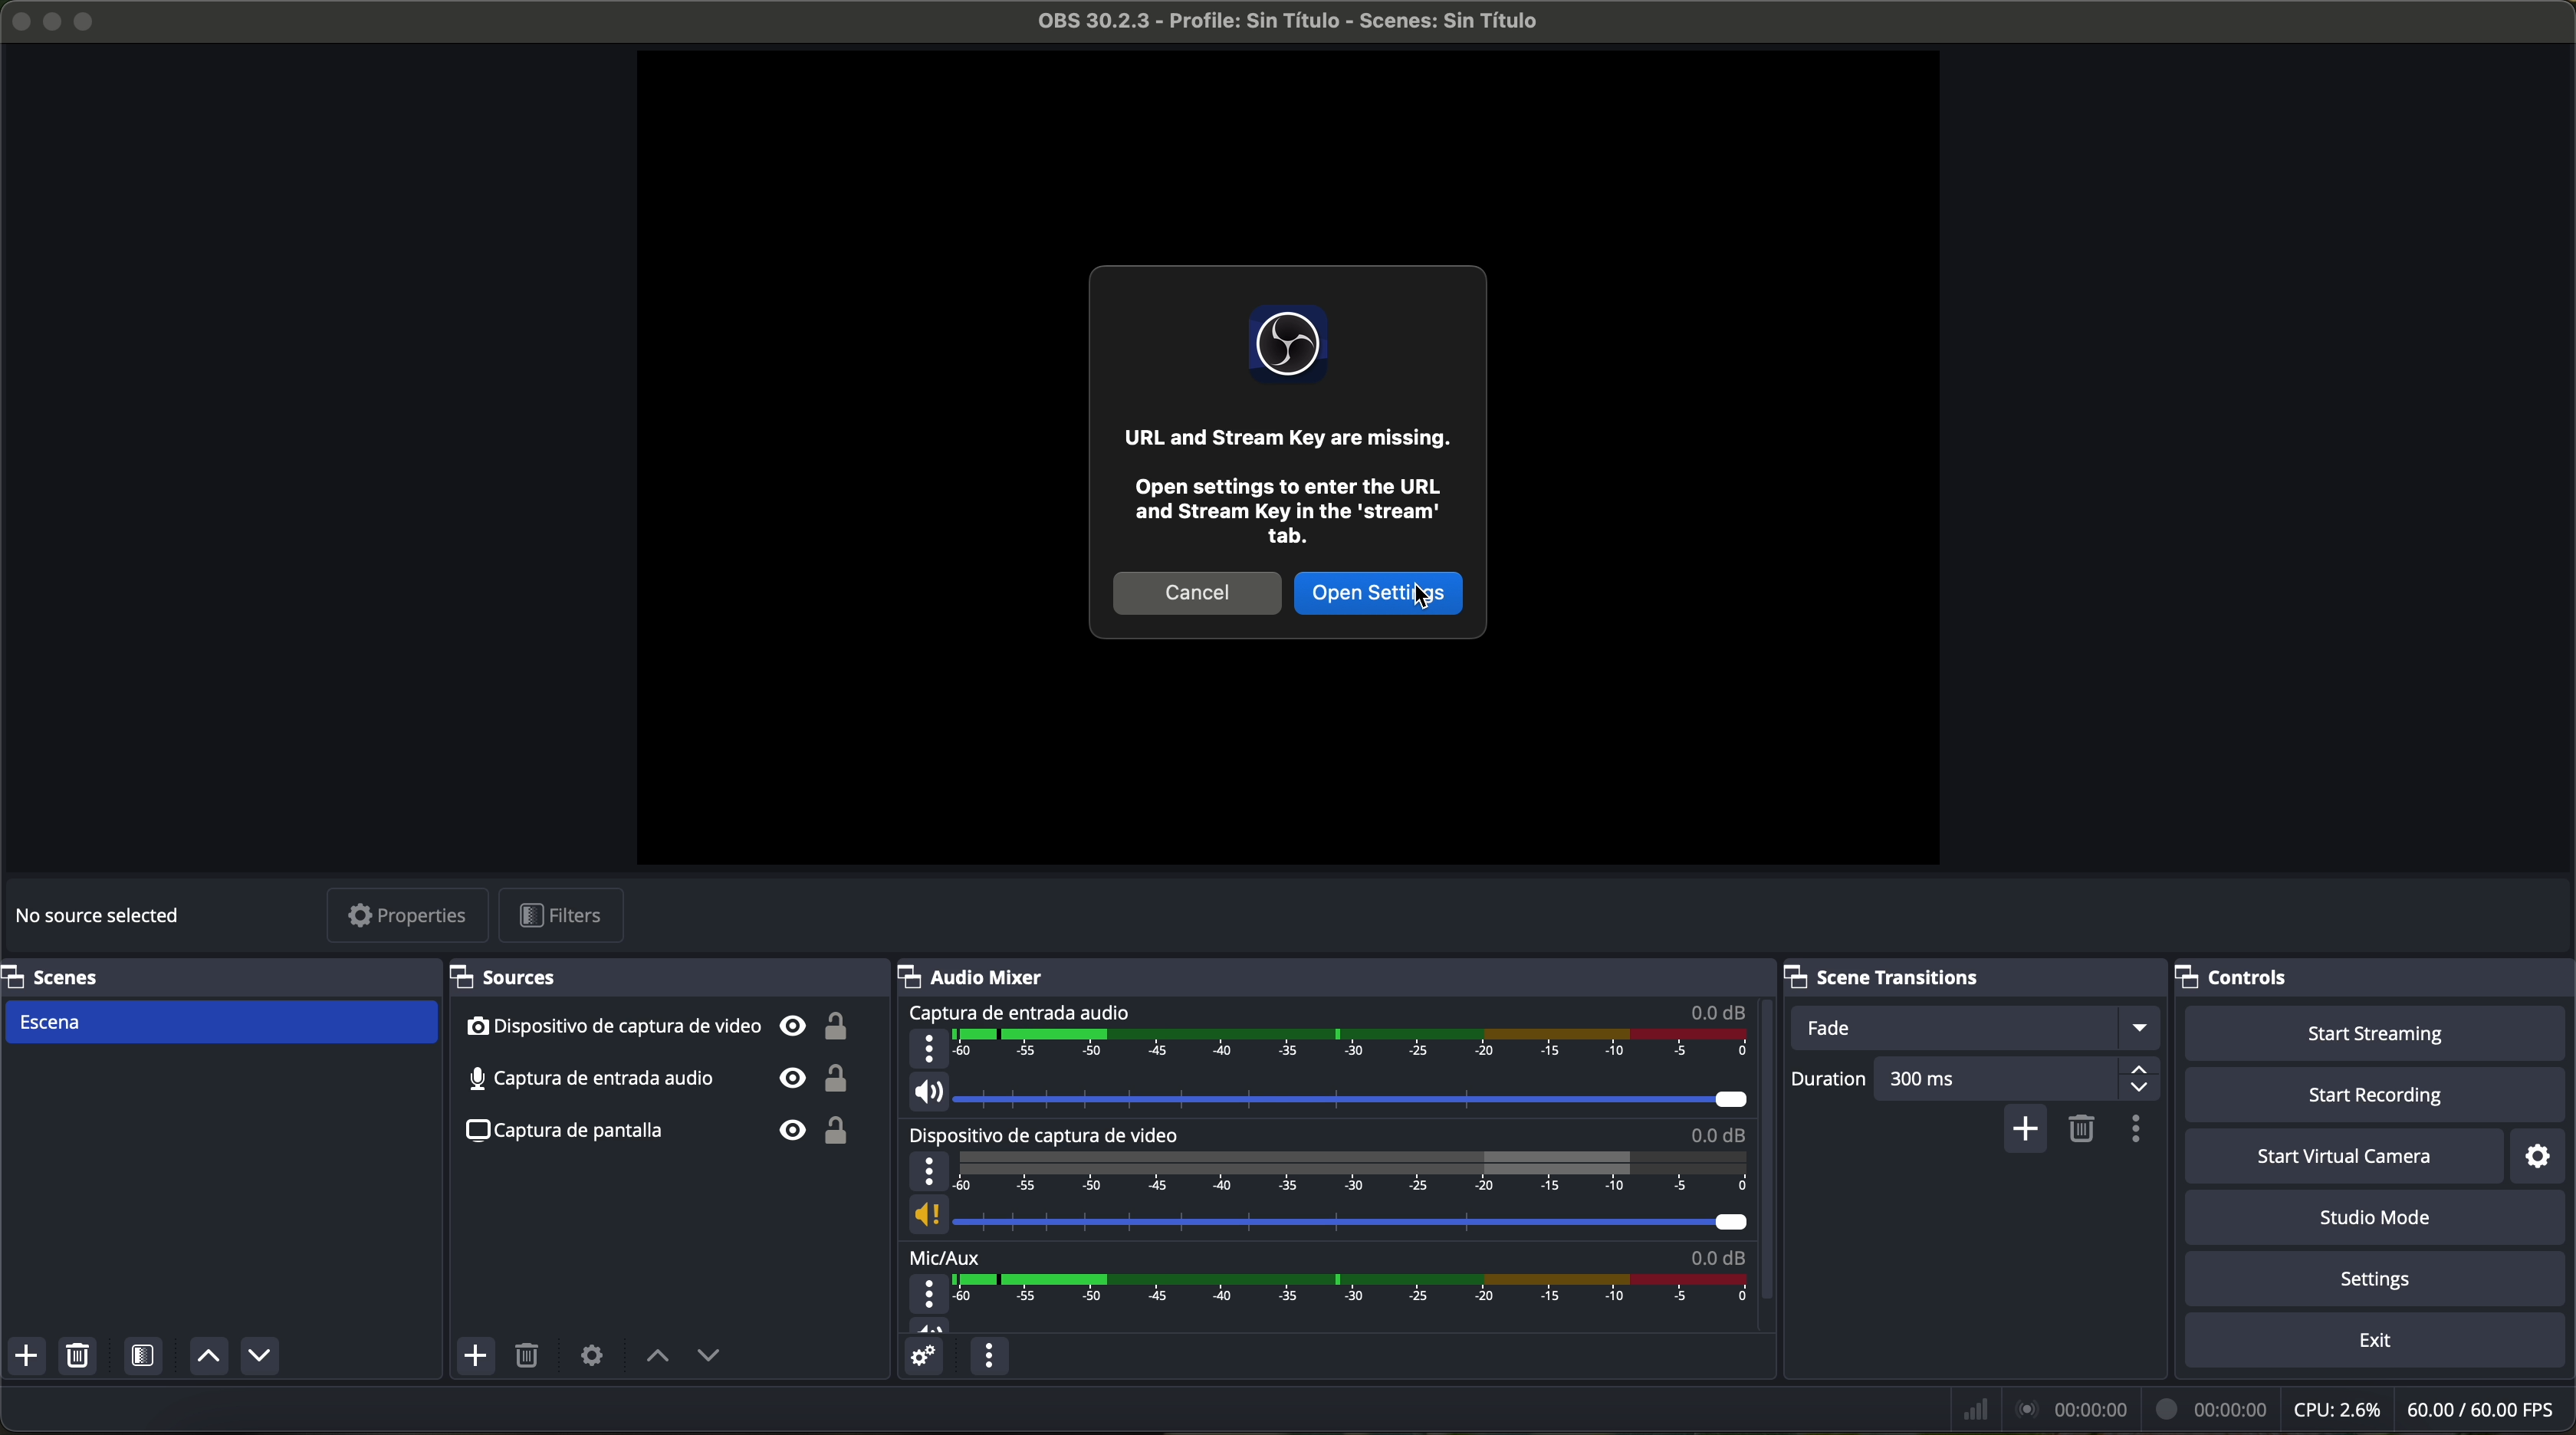 The height and width of the screenshot is (1435, 2576). What do you see at coordinates (660, 978) in the screenshot?
I see `sources` at bounding box center [660, 978].